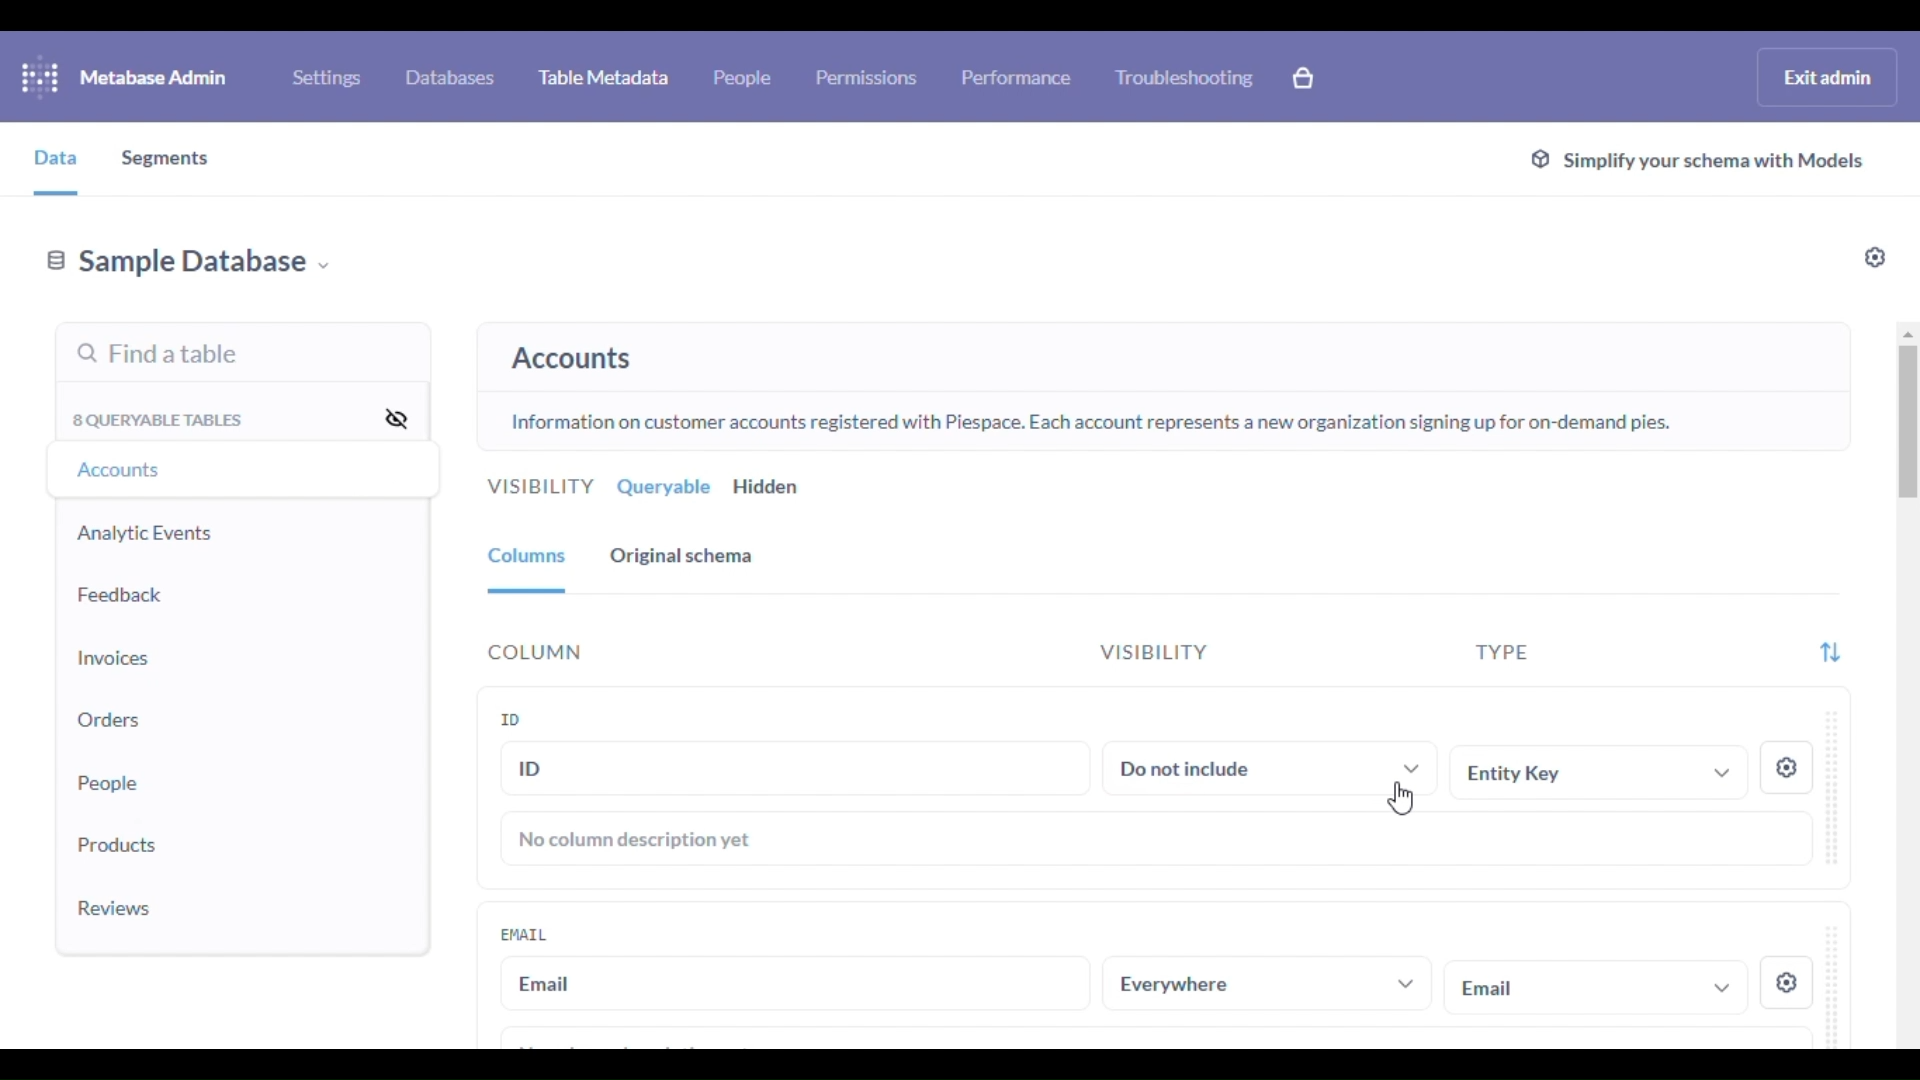 This screenshot has height=1080, width=1920. What do you see at coordinates (161, 420) in the screenshot?
I see `8 queryable tables` at bounding box center [161, 420].